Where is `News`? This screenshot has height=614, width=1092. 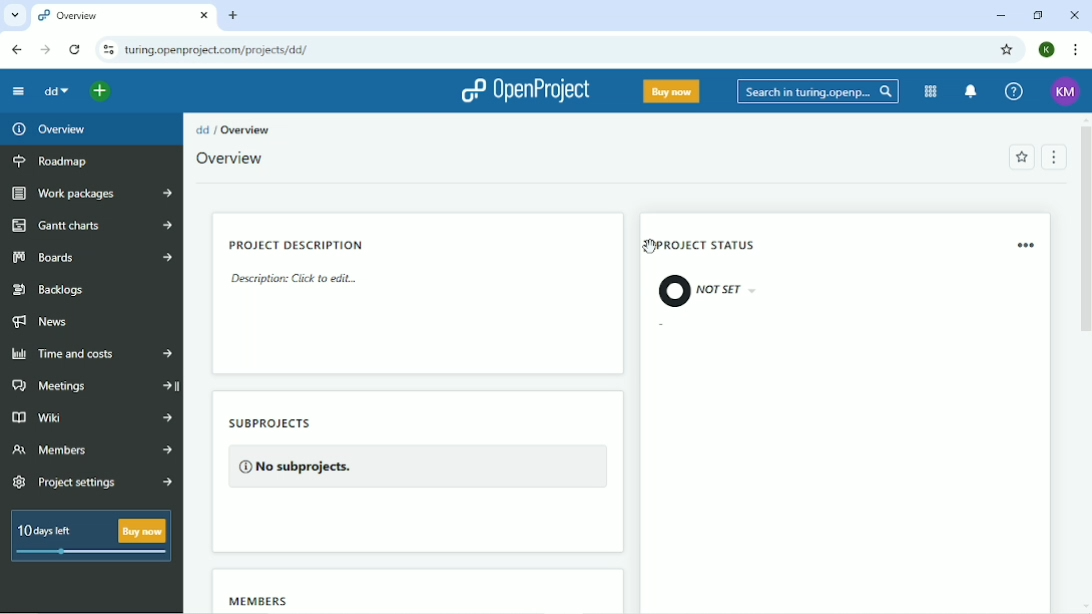
News is located at coordinates (44, 322).